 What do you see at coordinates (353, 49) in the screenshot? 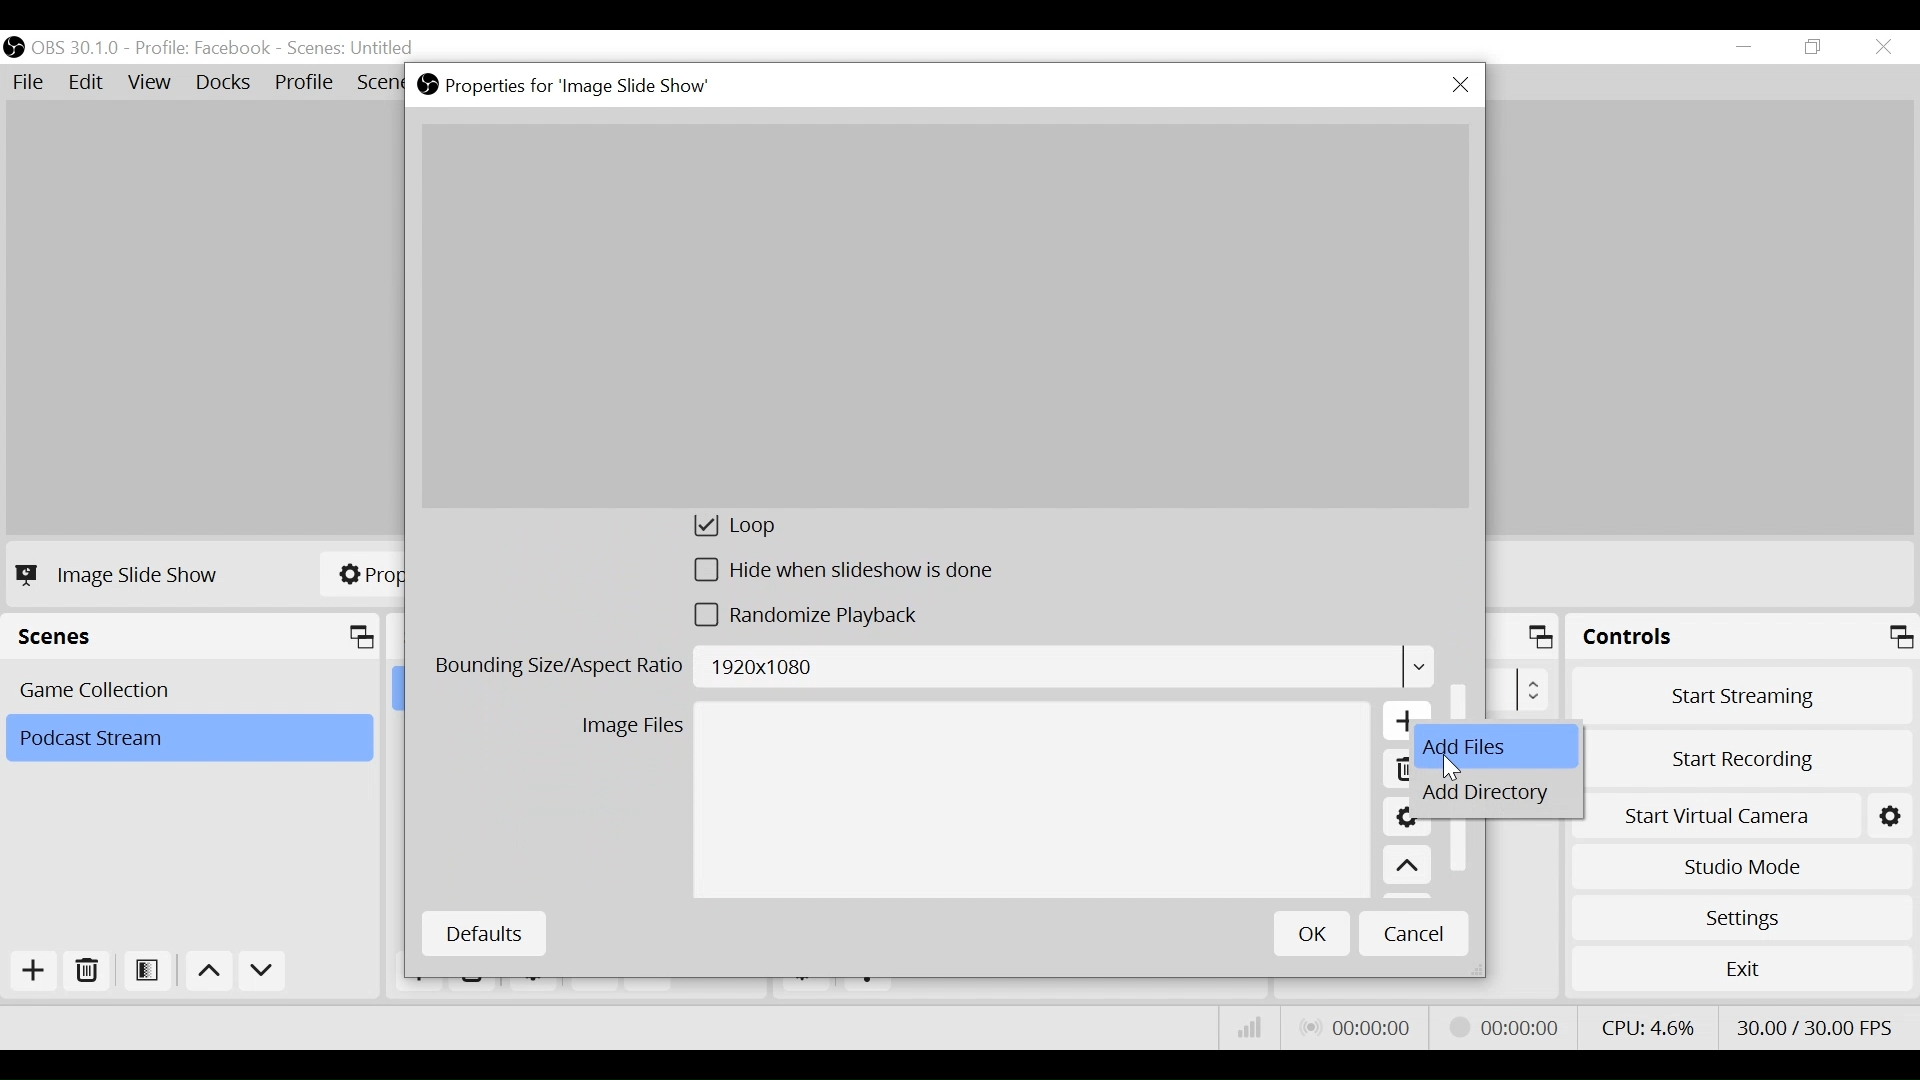
I see `Scene` at bounding box center [353, 49].